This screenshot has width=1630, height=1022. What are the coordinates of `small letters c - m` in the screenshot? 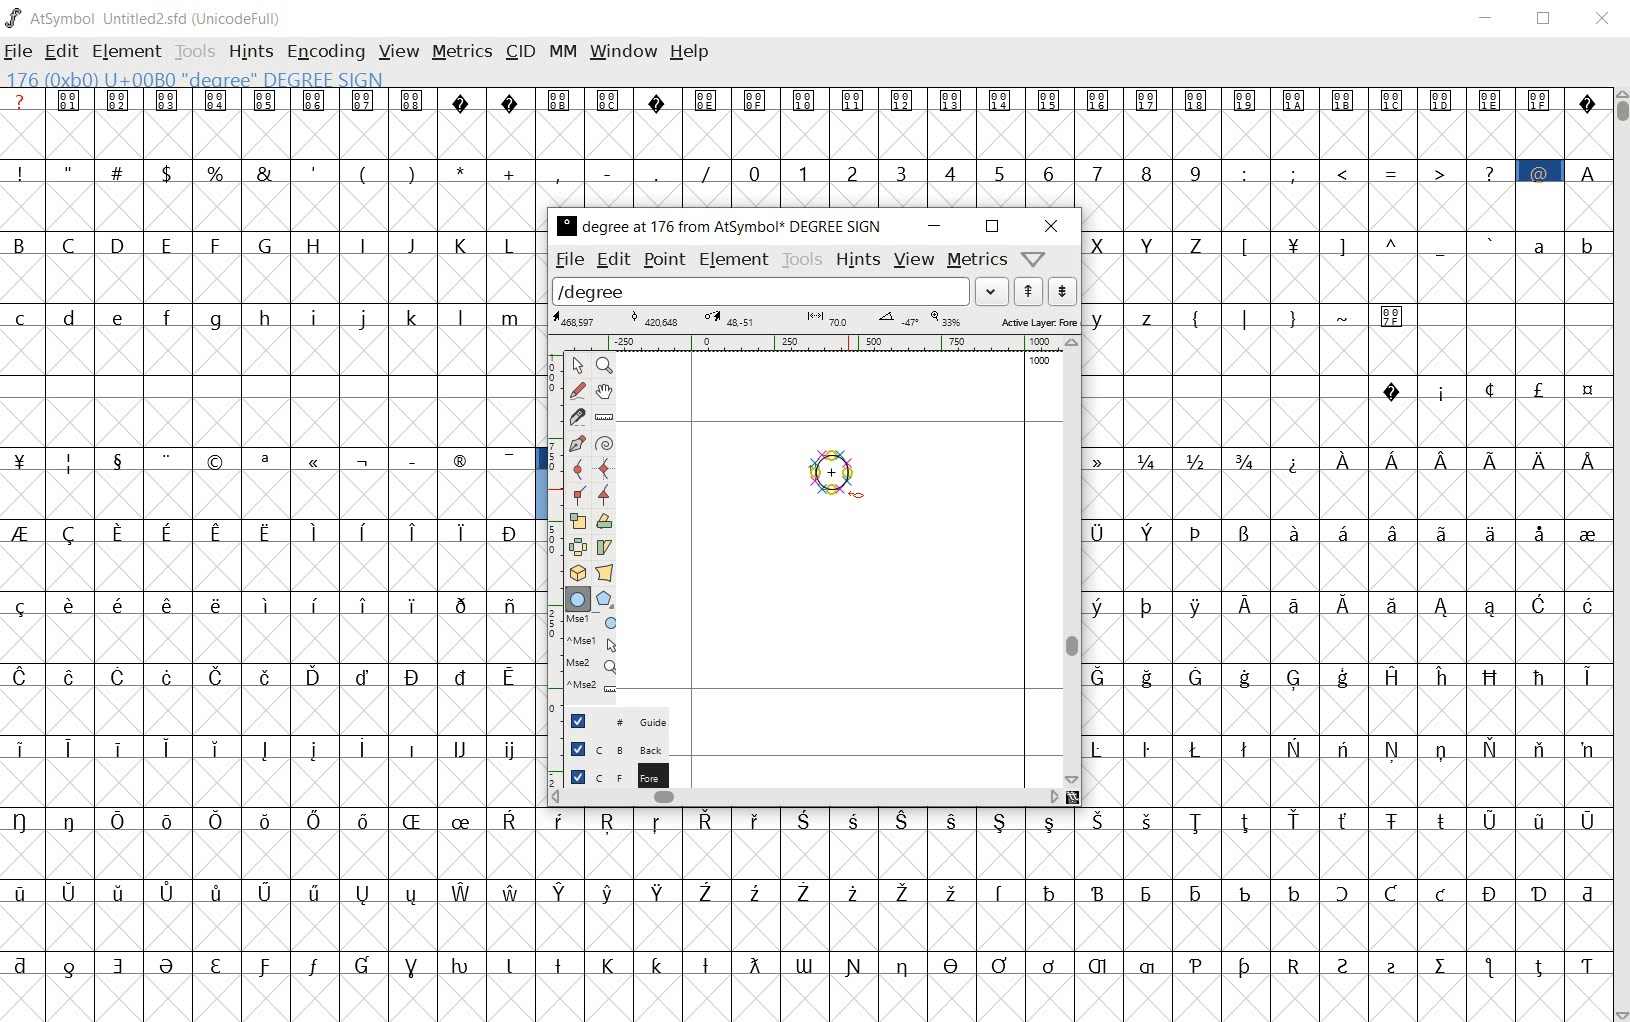 It's located at (260, 318).